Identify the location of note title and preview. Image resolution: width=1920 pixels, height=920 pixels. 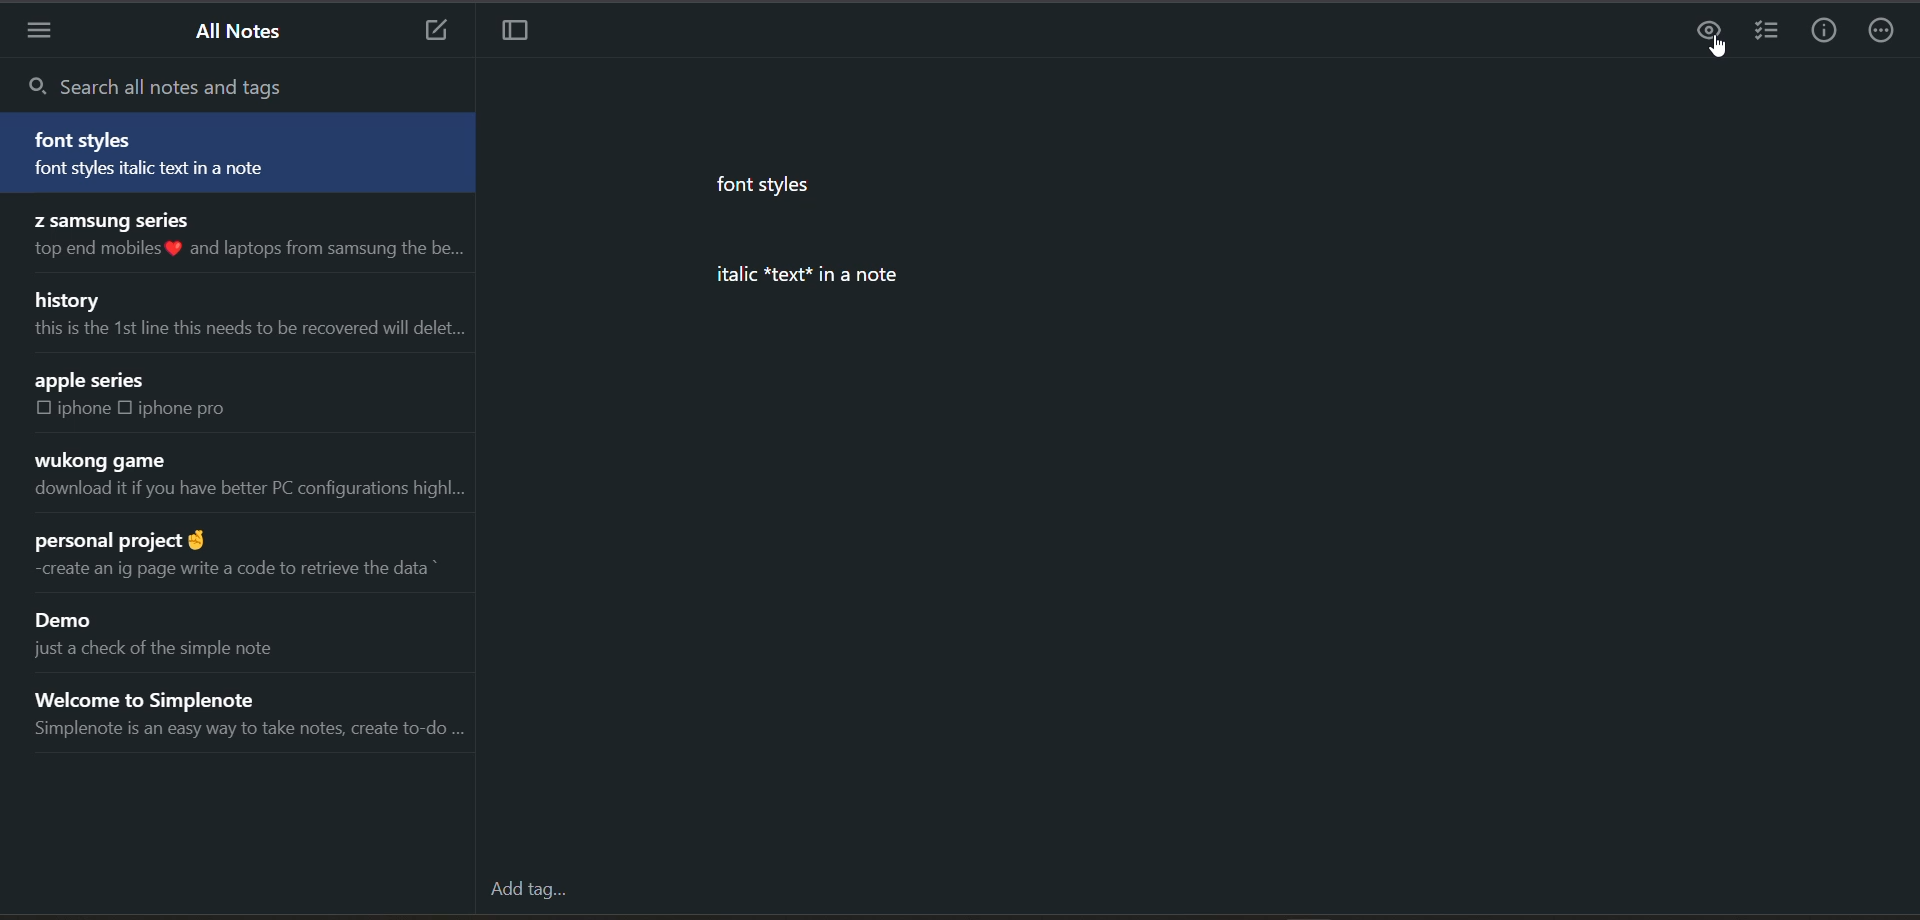
(167, 401).